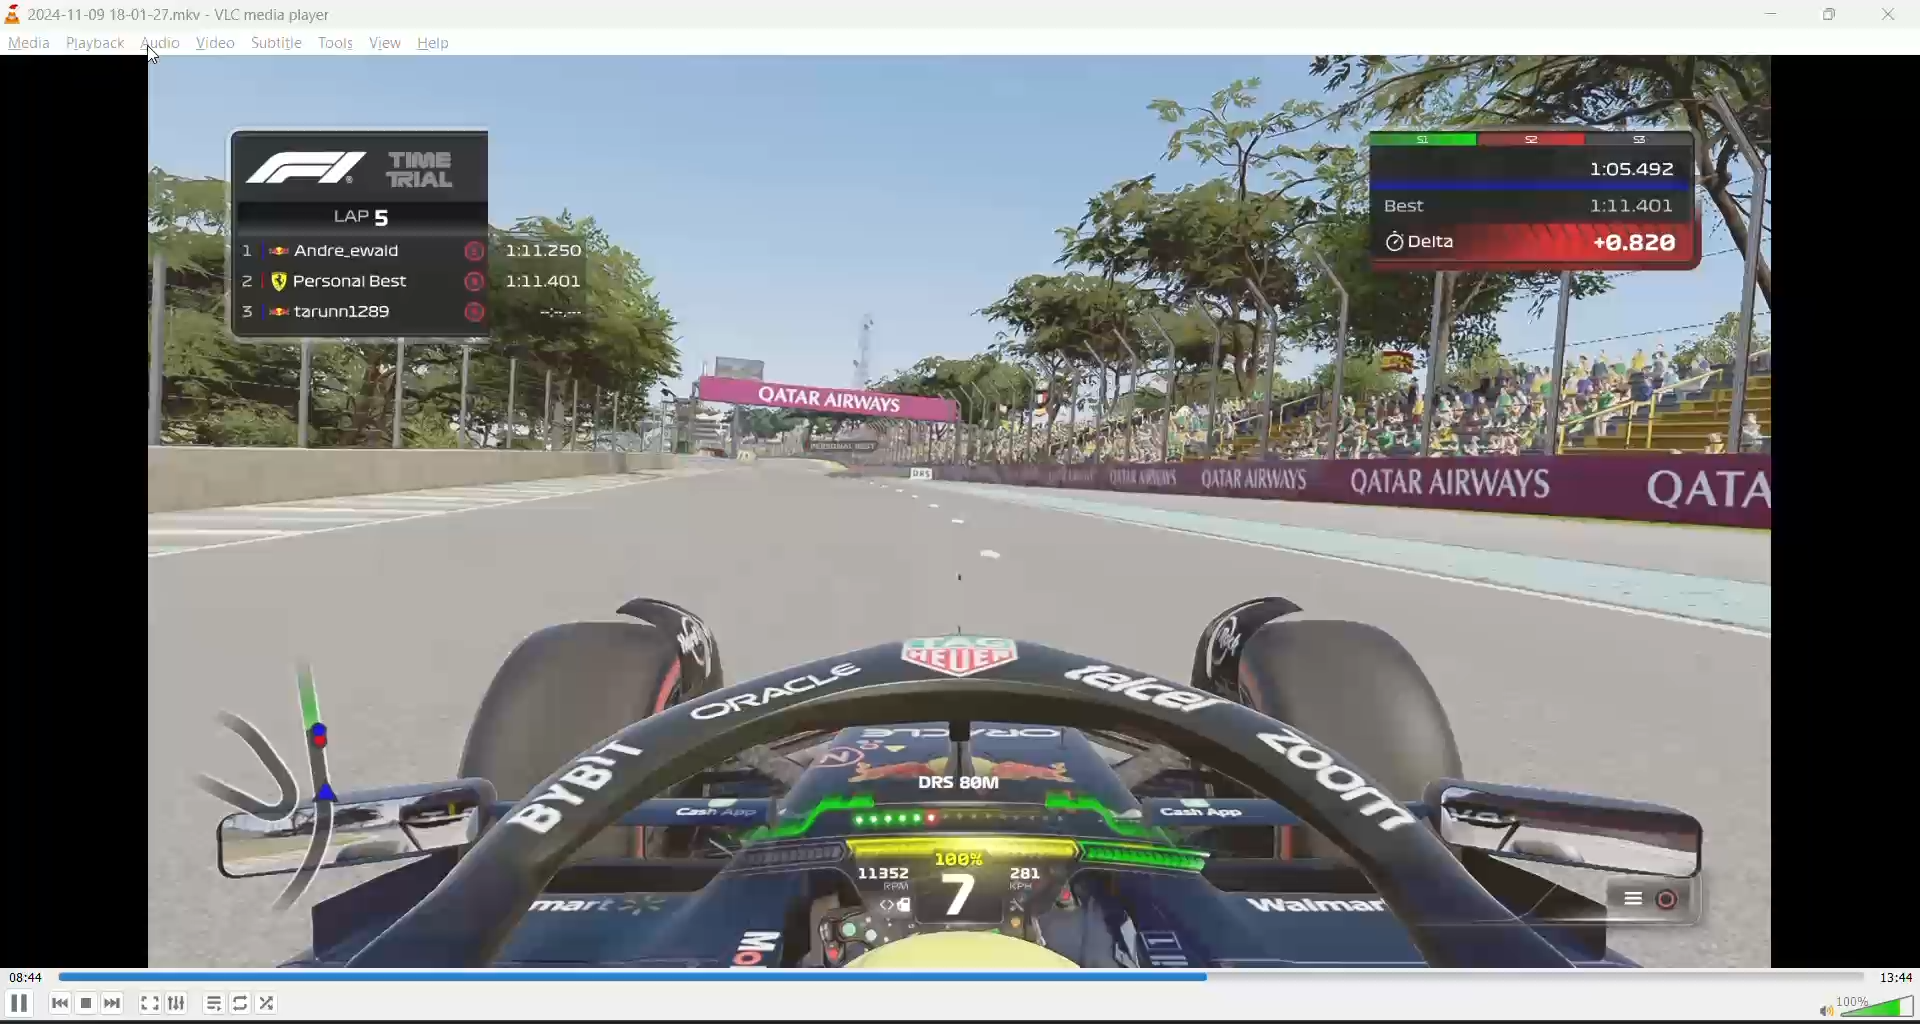 The image size is (1920, 1024). I want to click on pervious, so click(59, 1002).